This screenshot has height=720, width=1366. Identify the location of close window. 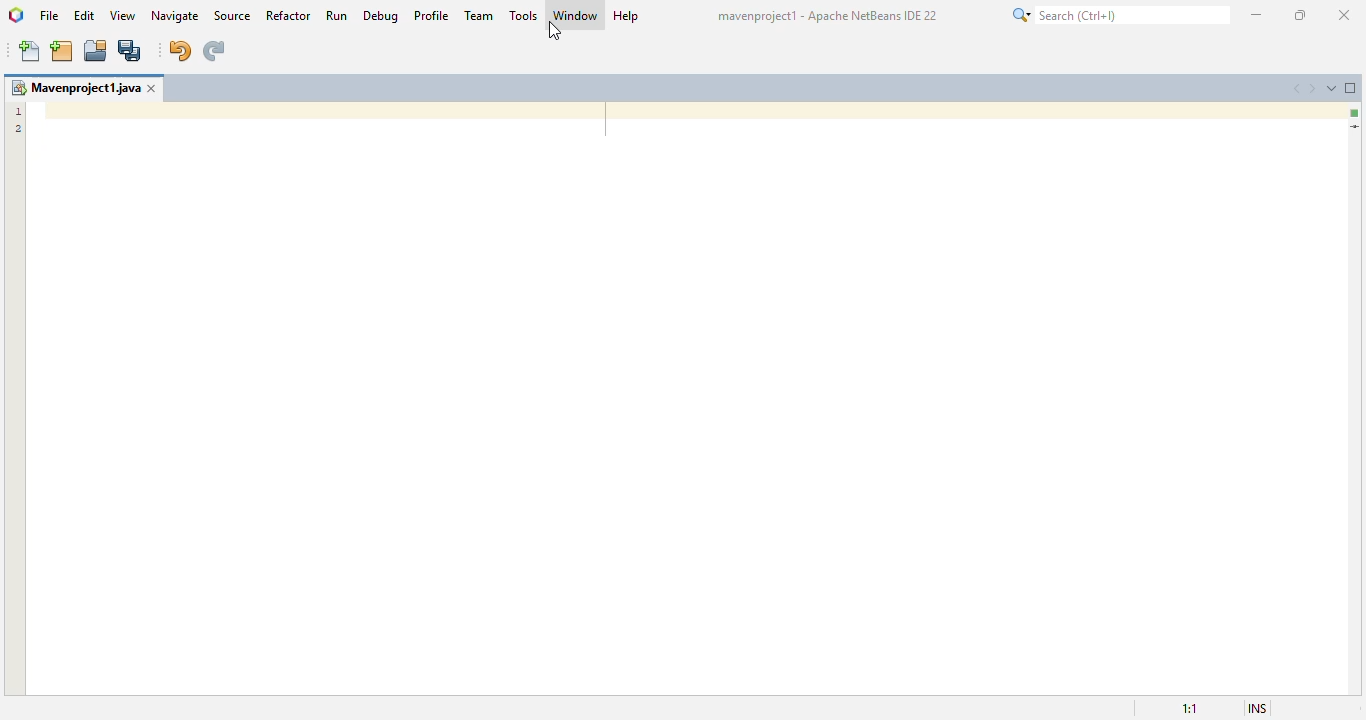
(154, 88).